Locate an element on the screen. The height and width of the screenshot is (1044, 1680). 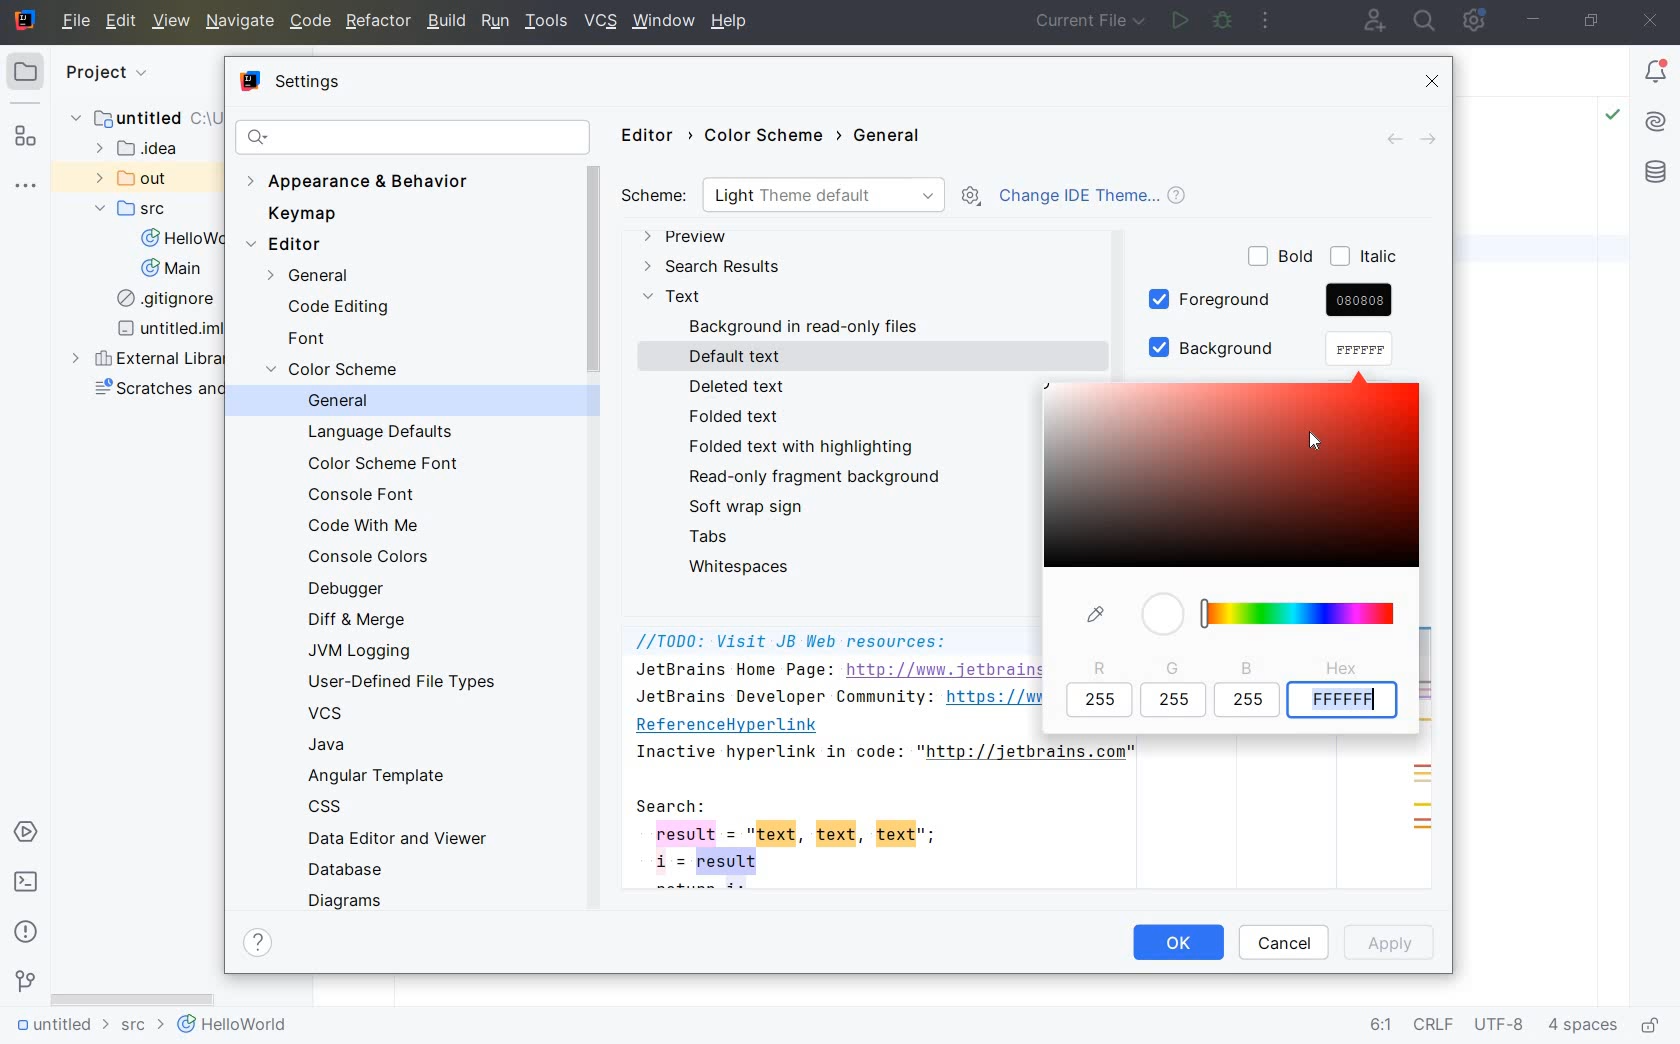
TEXT is located at coordinates (673, 298).